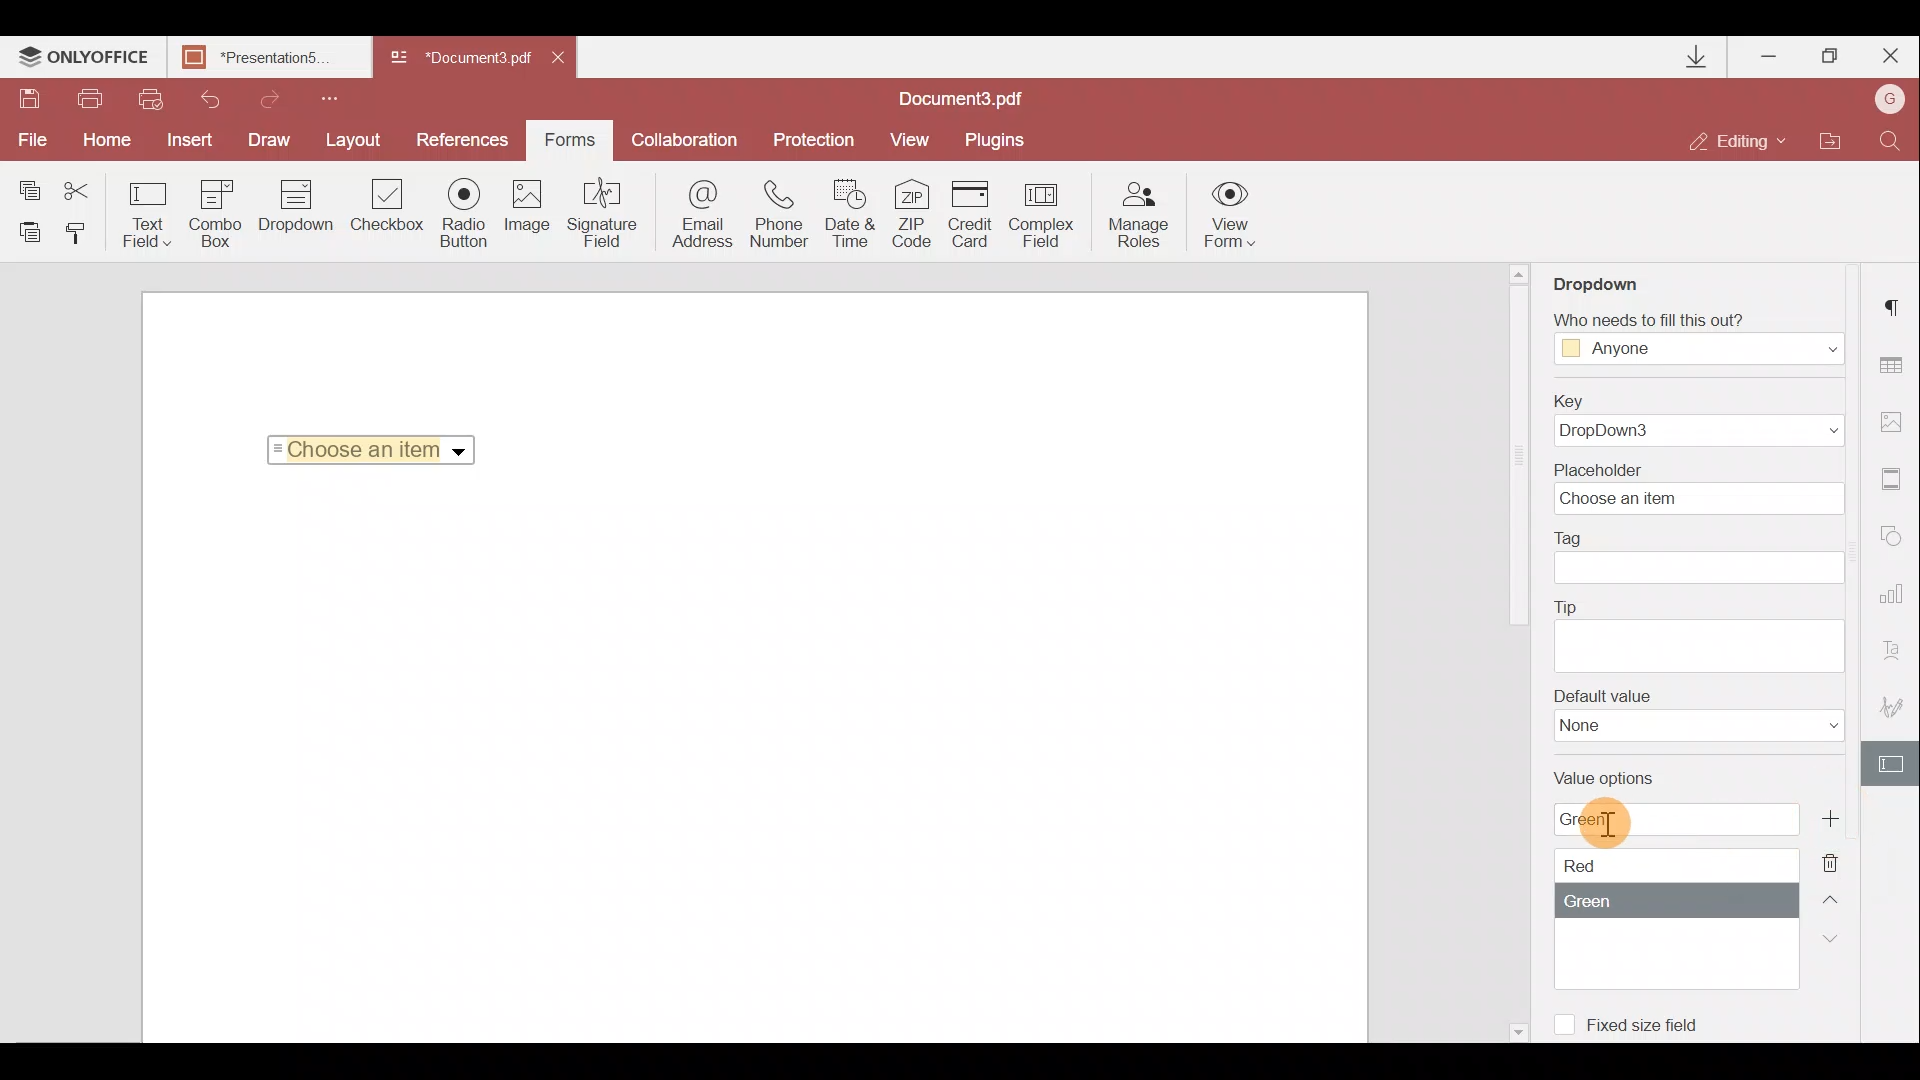 The height and width of the screenshot is (1080, 1920). Describe the element at coordinates (209, 100) in the screenshot. I see `Undo` at that location.